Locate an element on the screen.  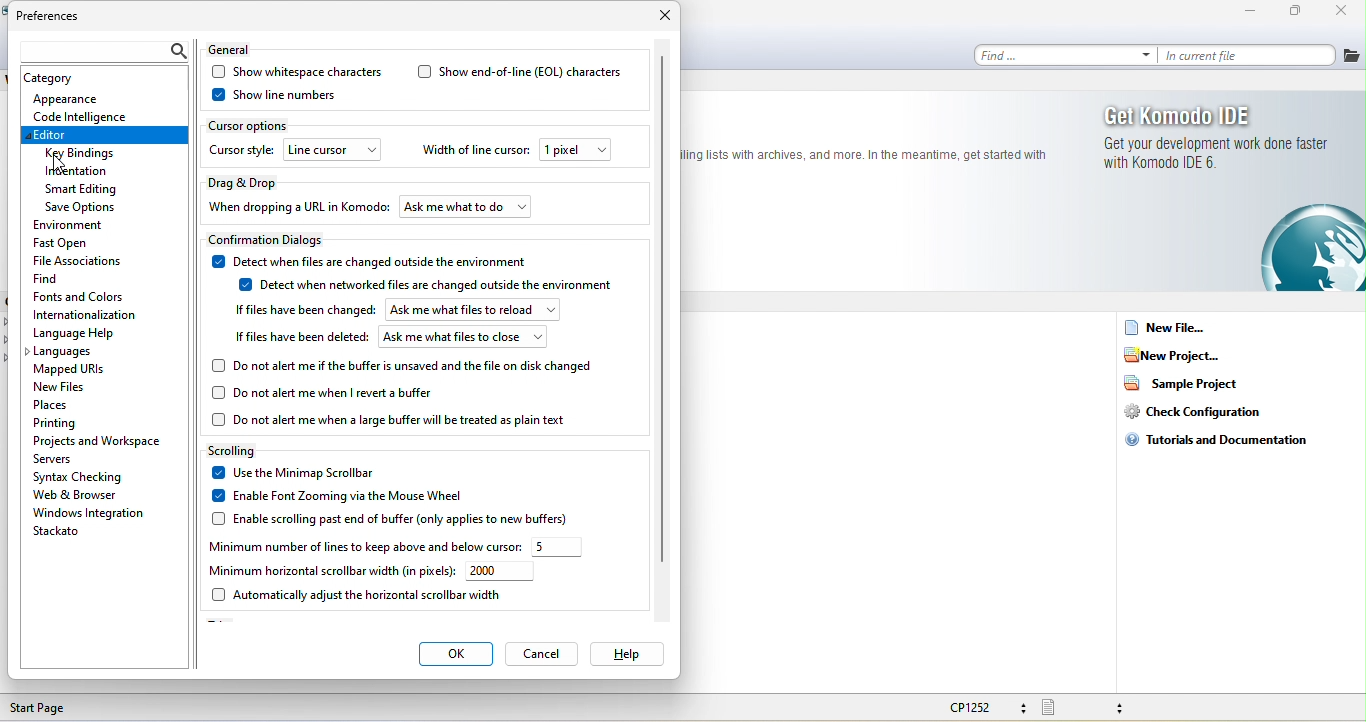
conformation dialogs is located at coordinates (275, 240).